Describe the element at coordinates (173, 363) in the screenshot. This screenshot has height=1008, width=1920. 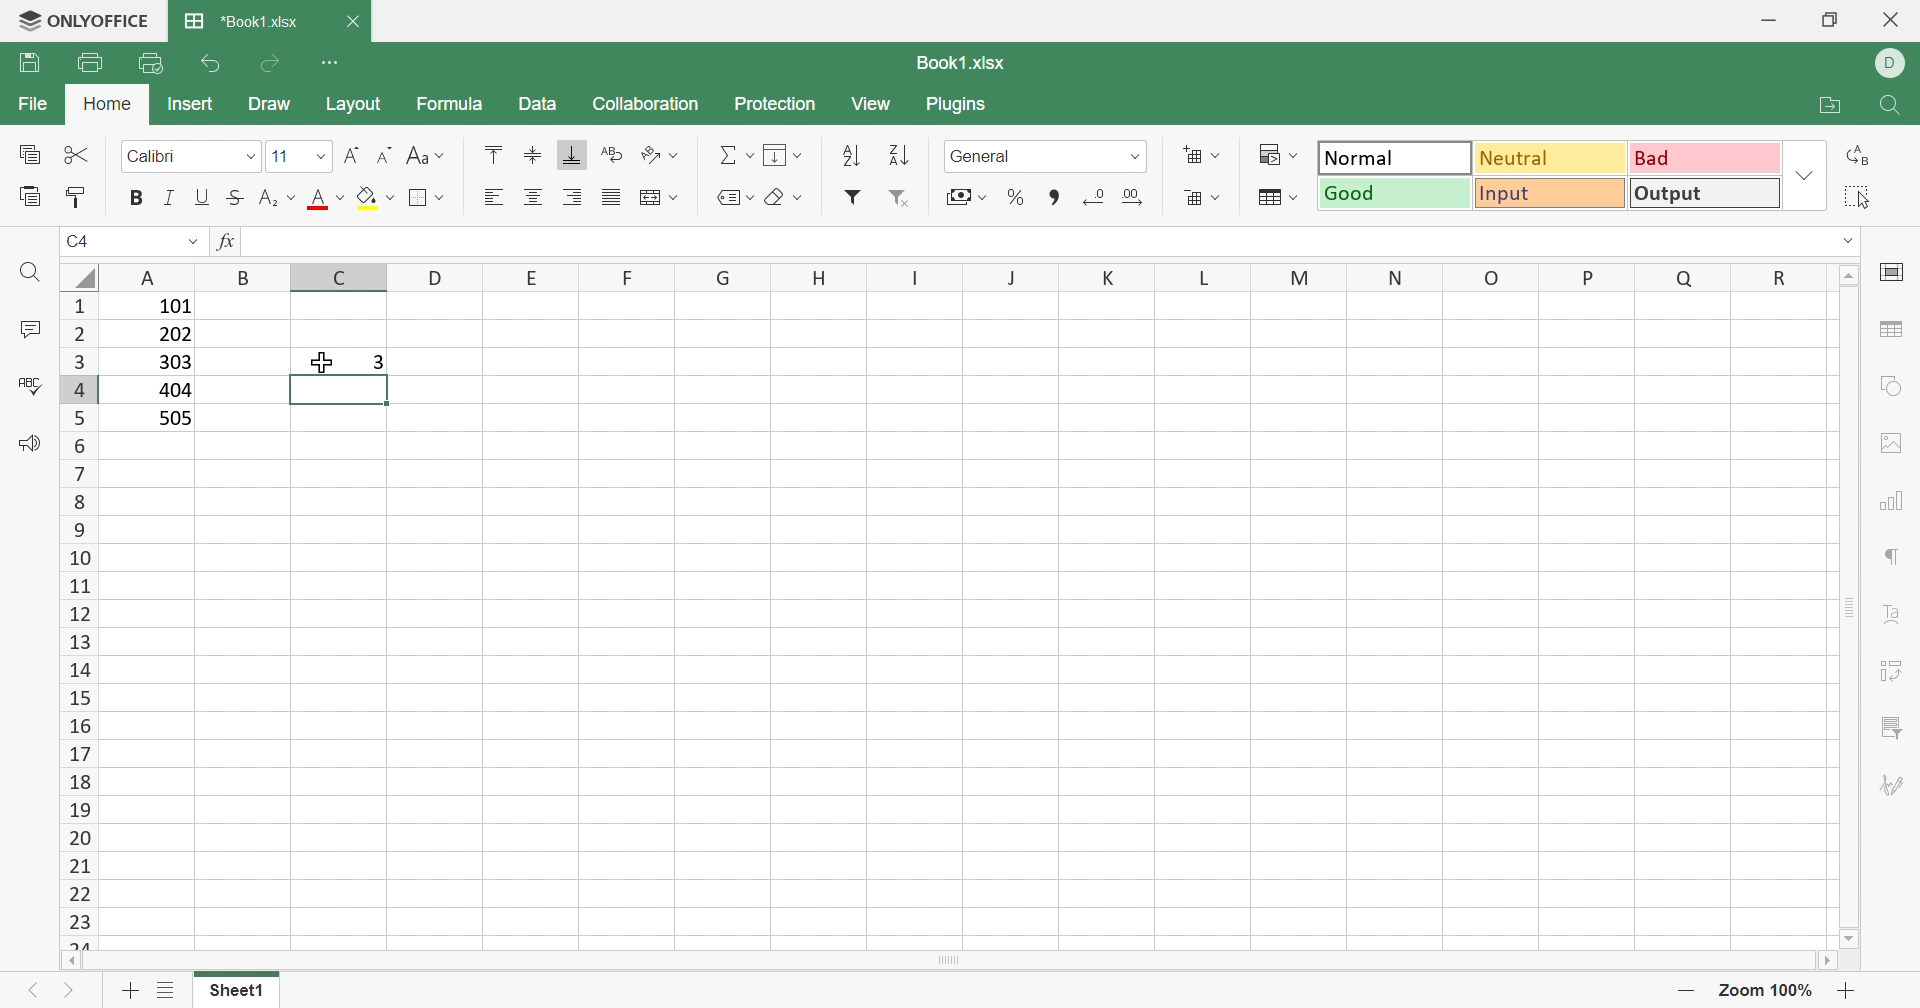
I see `303` at that location.